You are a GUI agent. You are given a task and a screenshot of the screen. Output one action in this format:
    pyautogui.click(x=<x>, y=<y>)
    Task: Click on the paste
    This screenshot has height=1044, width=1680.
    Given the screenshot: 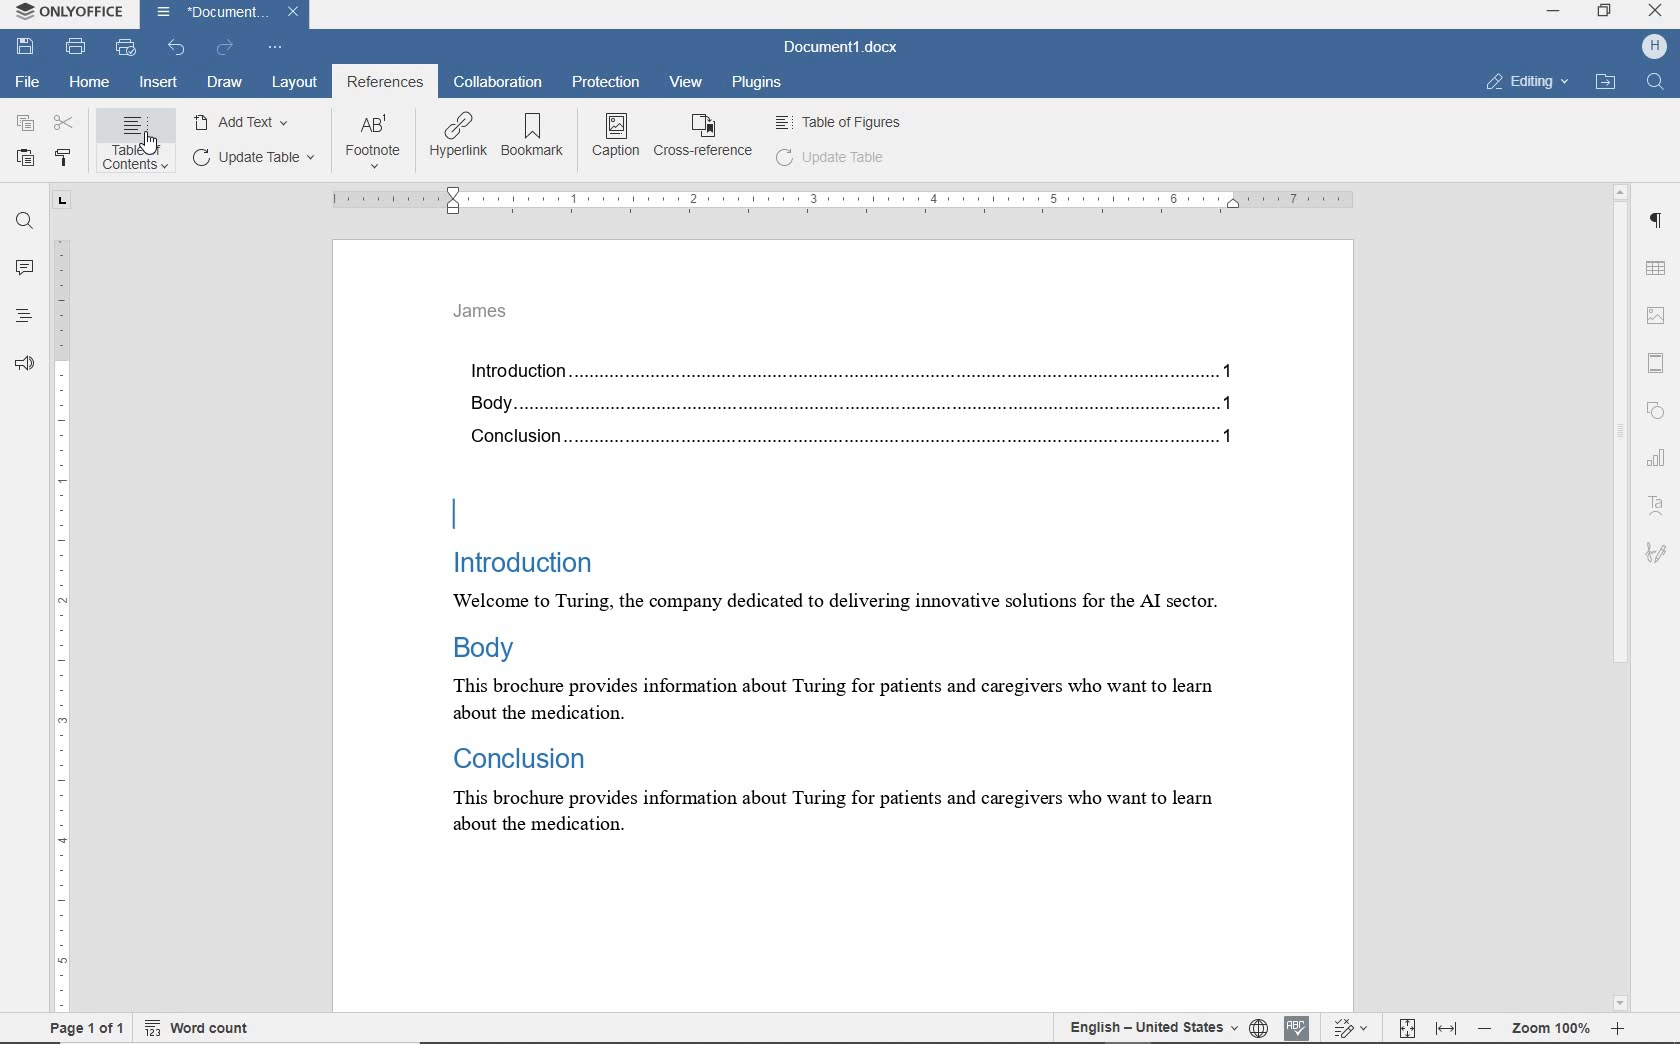 What is the action you would take?
    pyautogui.click(x=25, y=159)
    